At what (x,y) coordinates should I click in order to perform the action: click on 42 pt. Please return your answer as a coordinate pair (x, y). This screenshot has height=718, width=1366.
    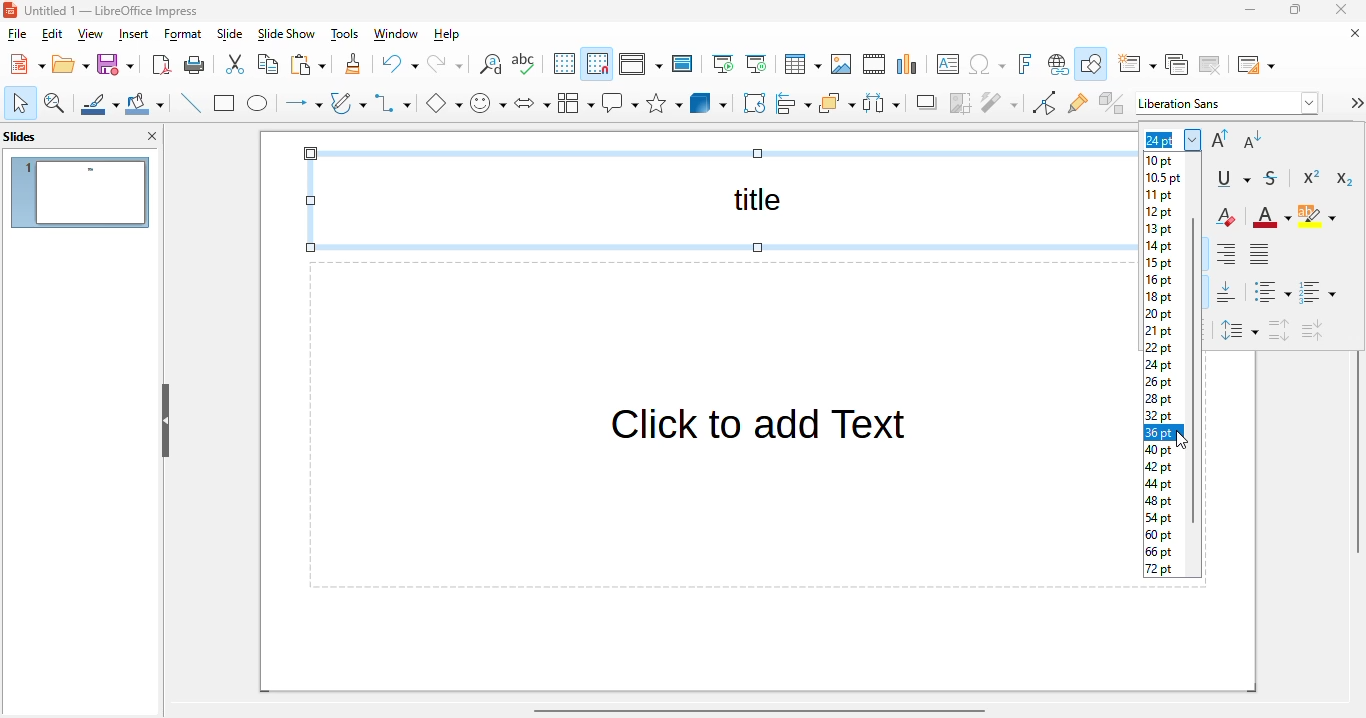
    Looking at the image, I should click on (1160, 467).